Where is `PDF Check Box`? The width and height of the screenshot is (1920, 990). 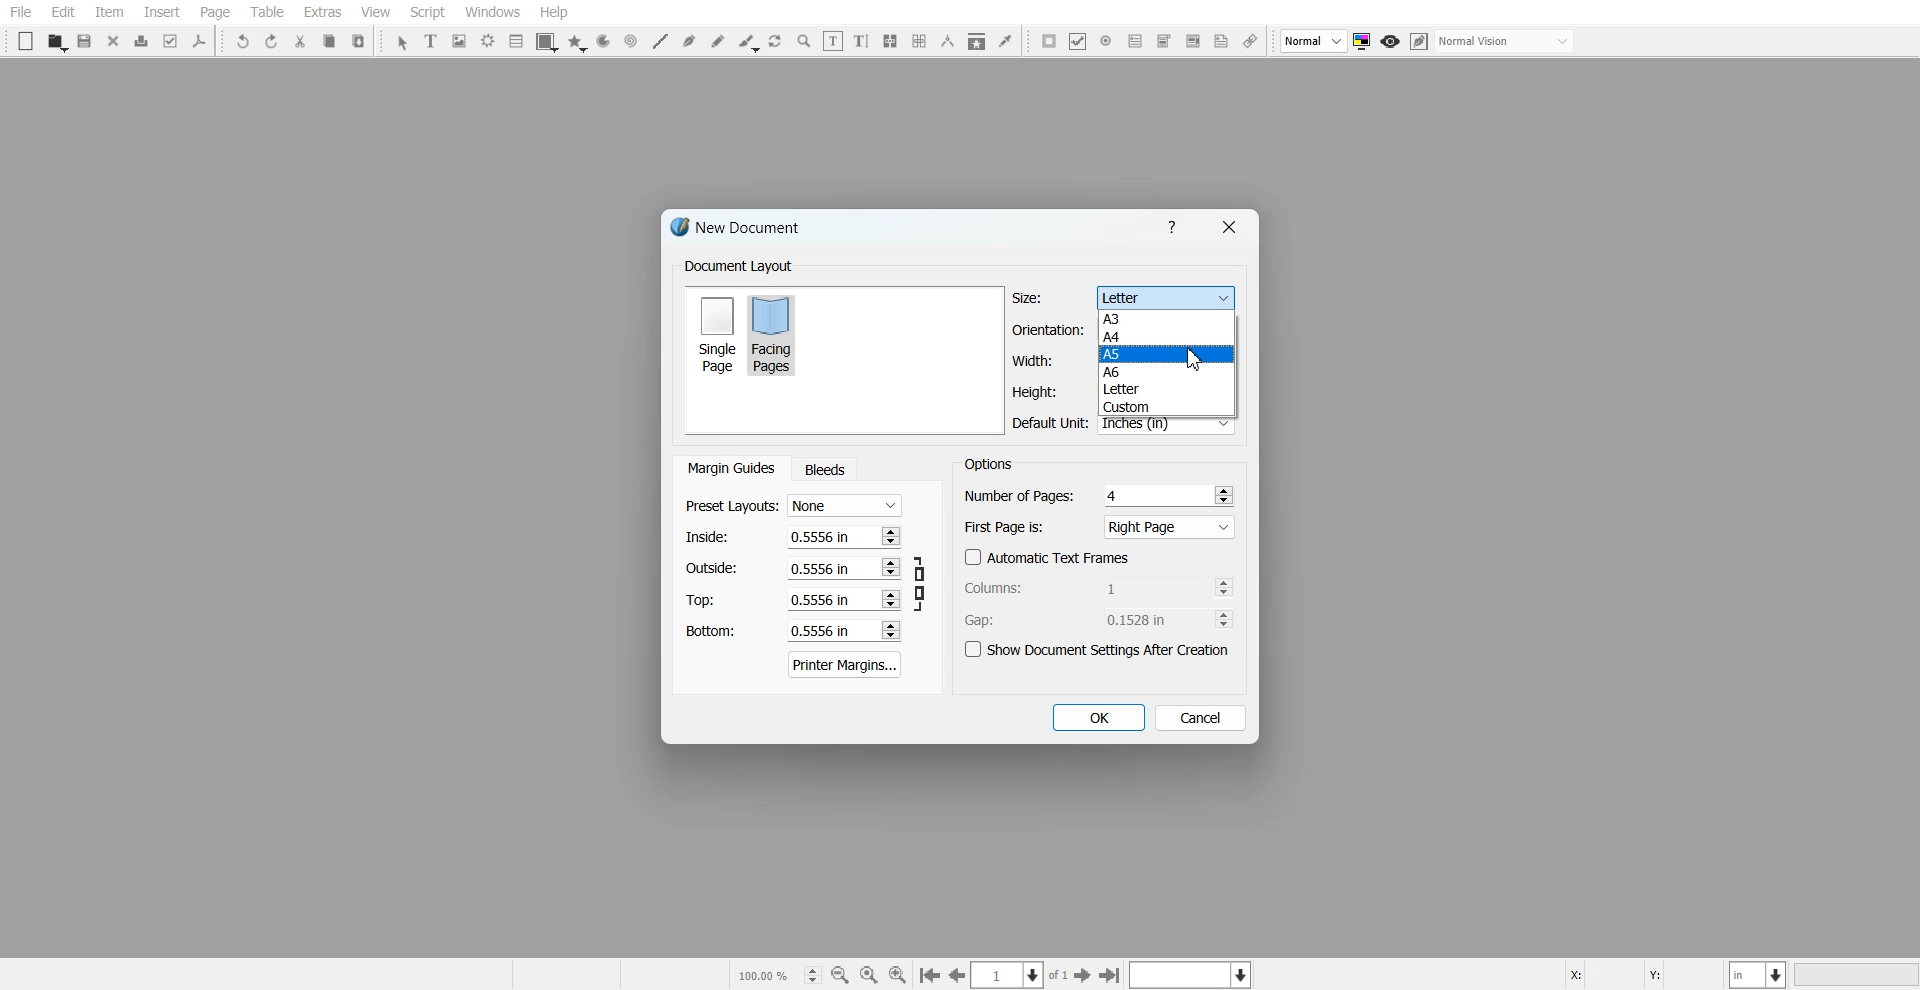
PDF Check Box is located at coordinates (1078, 41).